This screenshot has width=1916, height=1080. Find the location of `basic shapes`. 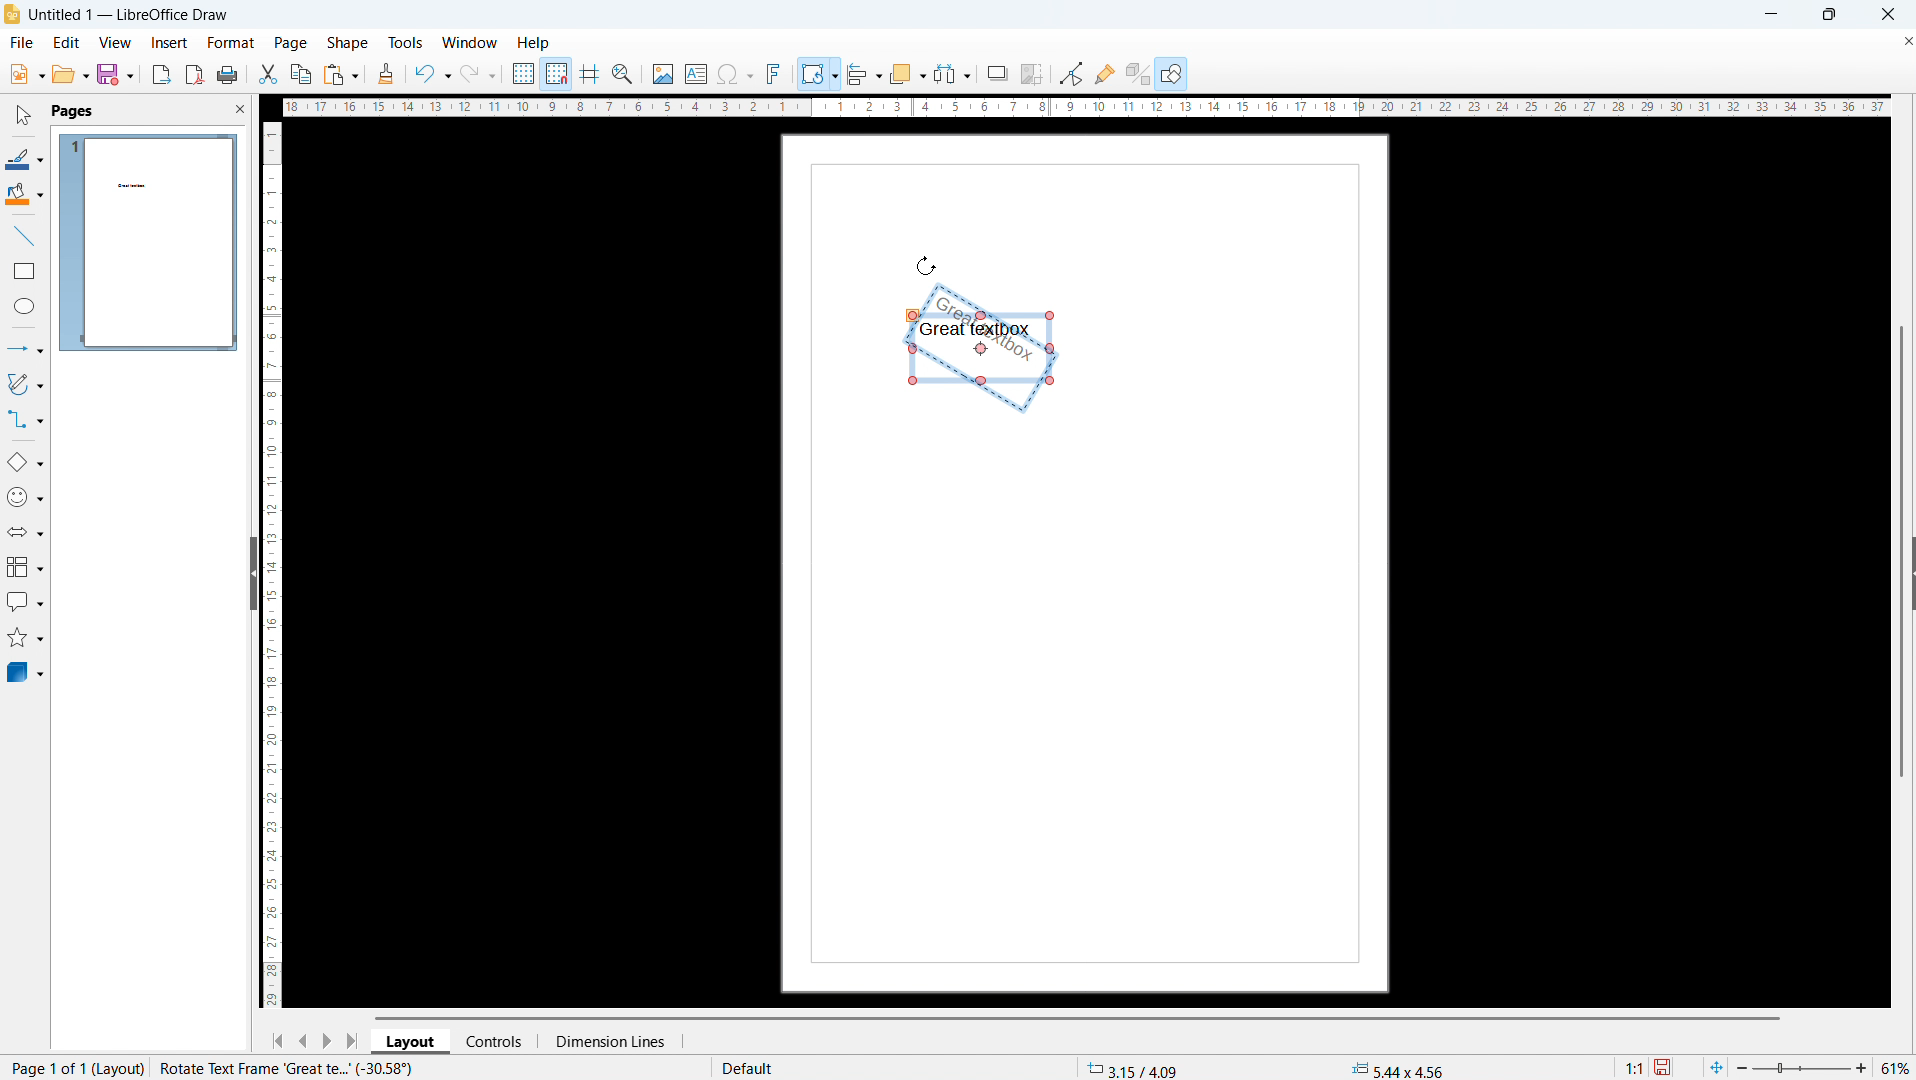

basic shapes is located at coordinates (25, 463).